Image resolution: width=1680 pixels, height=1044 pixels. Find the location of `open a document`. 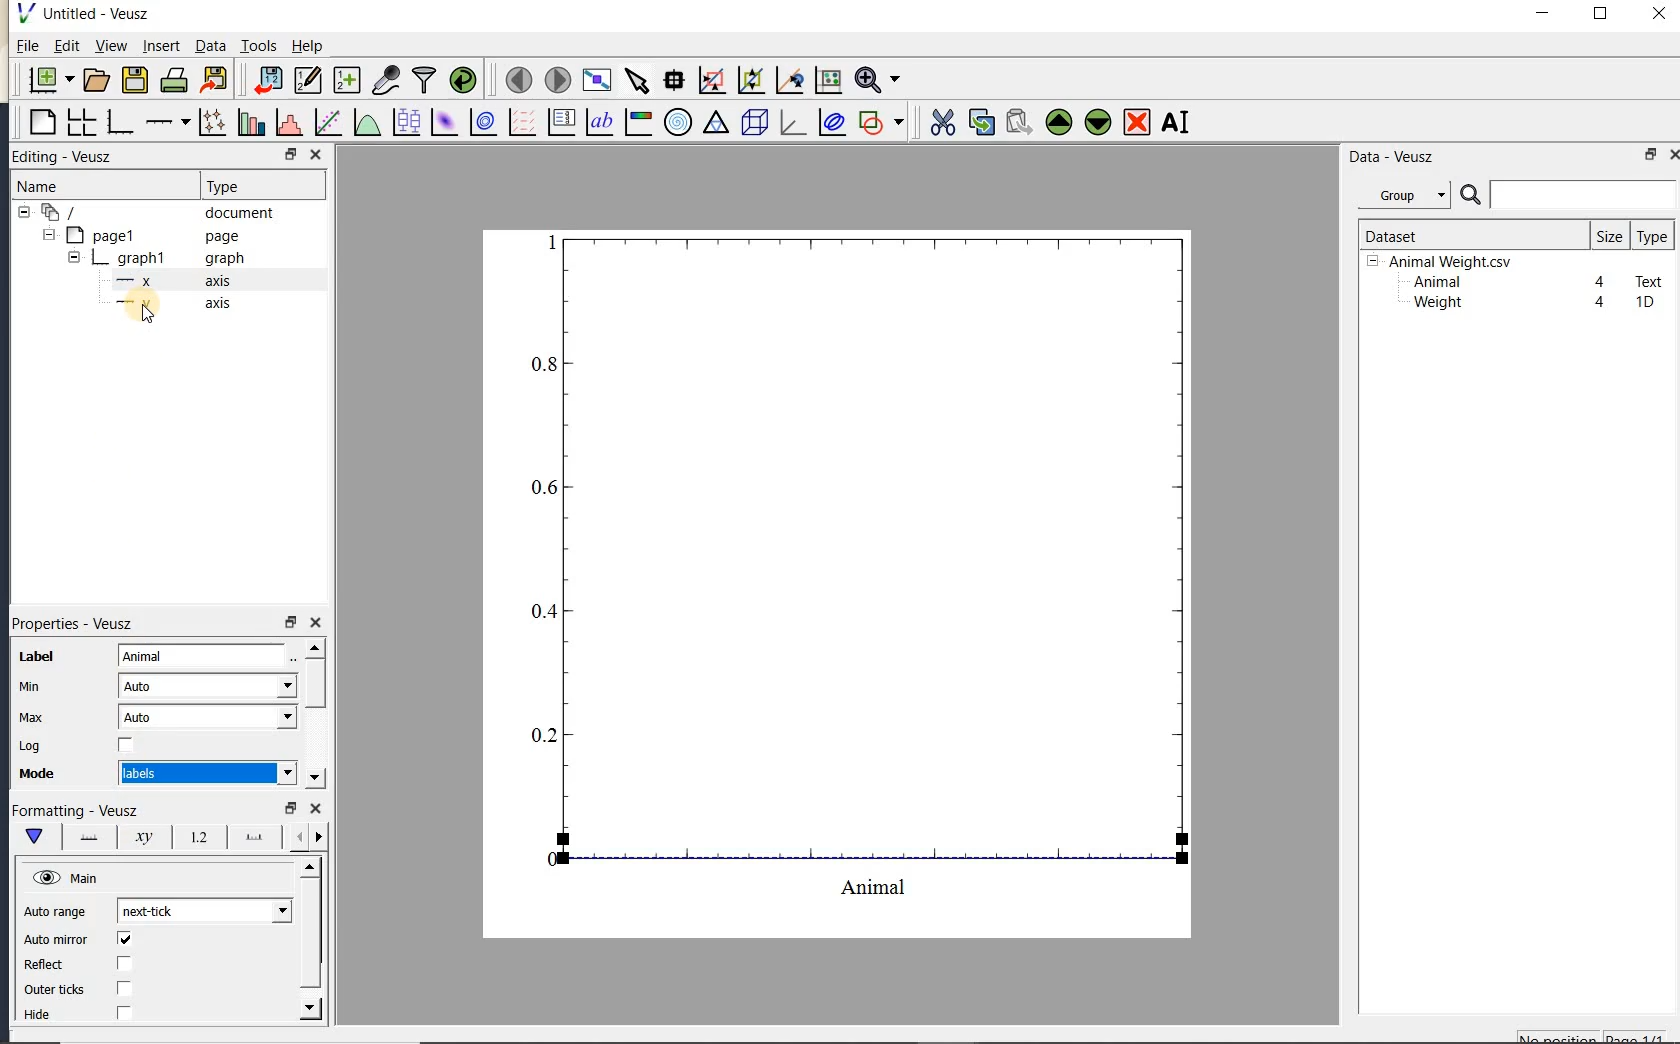

open a document is located at coordinates (94, 80).